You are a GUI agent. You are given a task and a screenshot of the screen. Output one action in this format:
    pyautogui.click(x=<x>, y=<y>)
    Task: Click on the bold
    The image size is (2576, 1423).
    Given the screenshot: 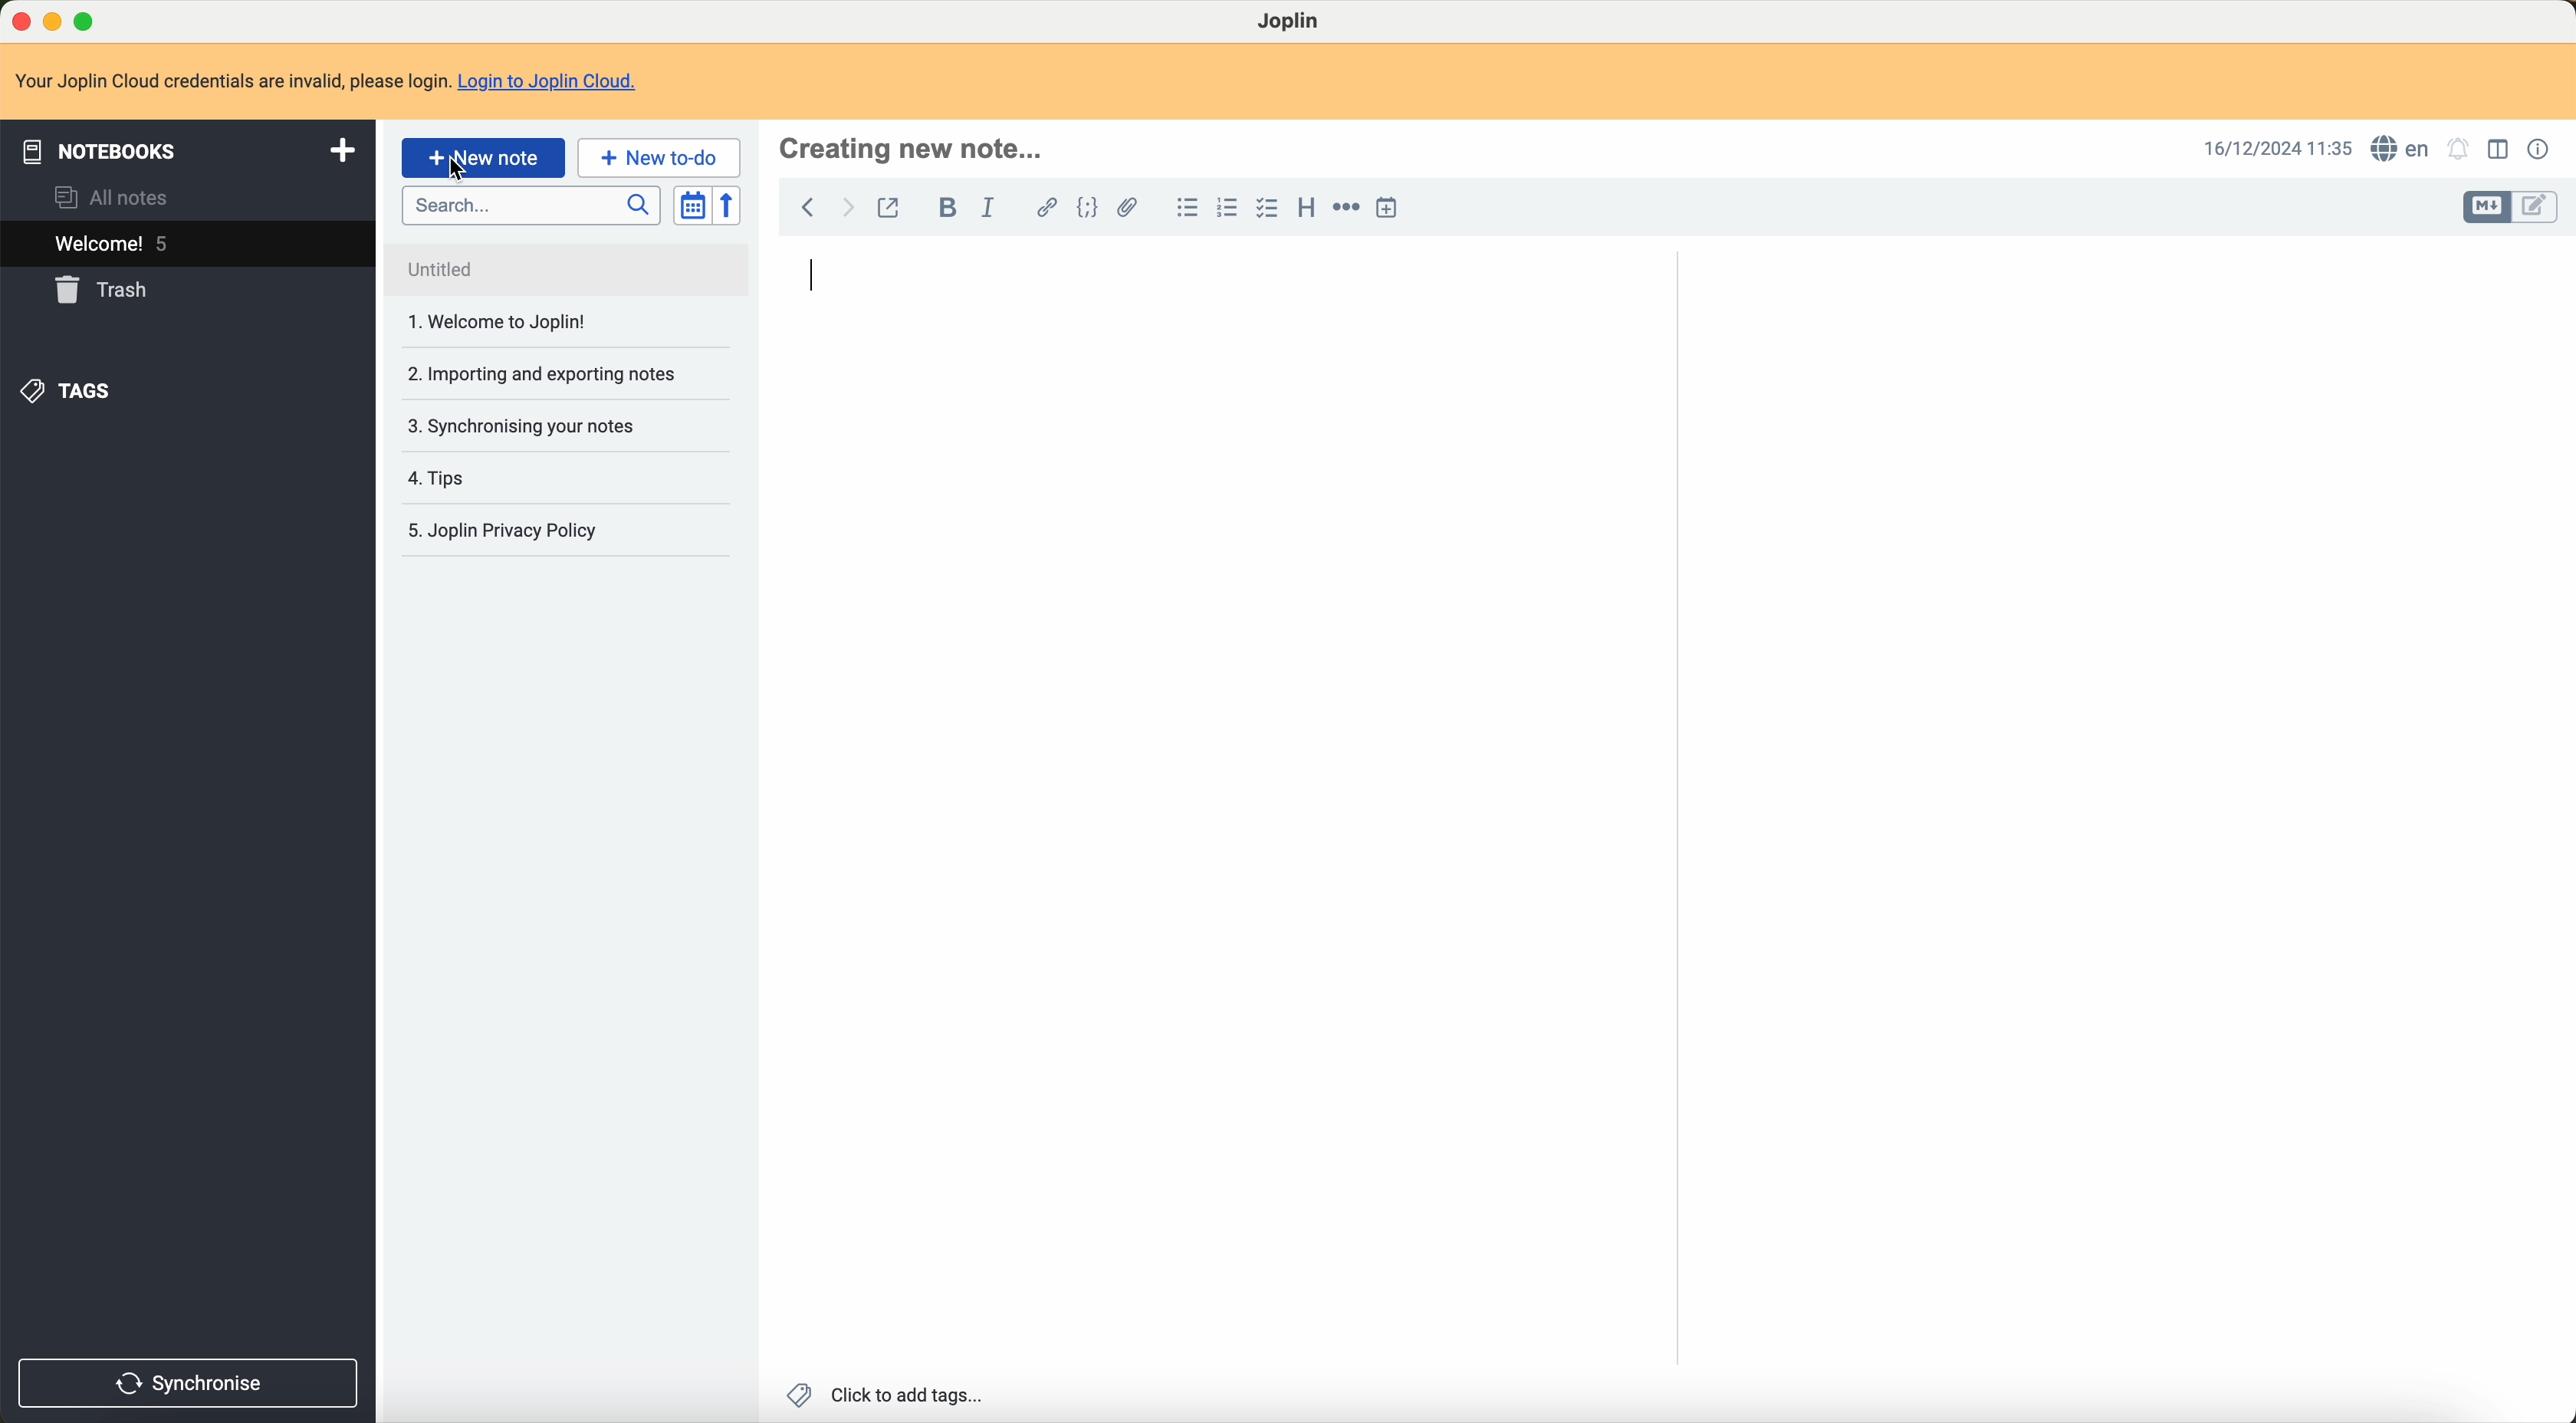 What is the action you would take?
    pyautogui.click(x=943, y=207)
    